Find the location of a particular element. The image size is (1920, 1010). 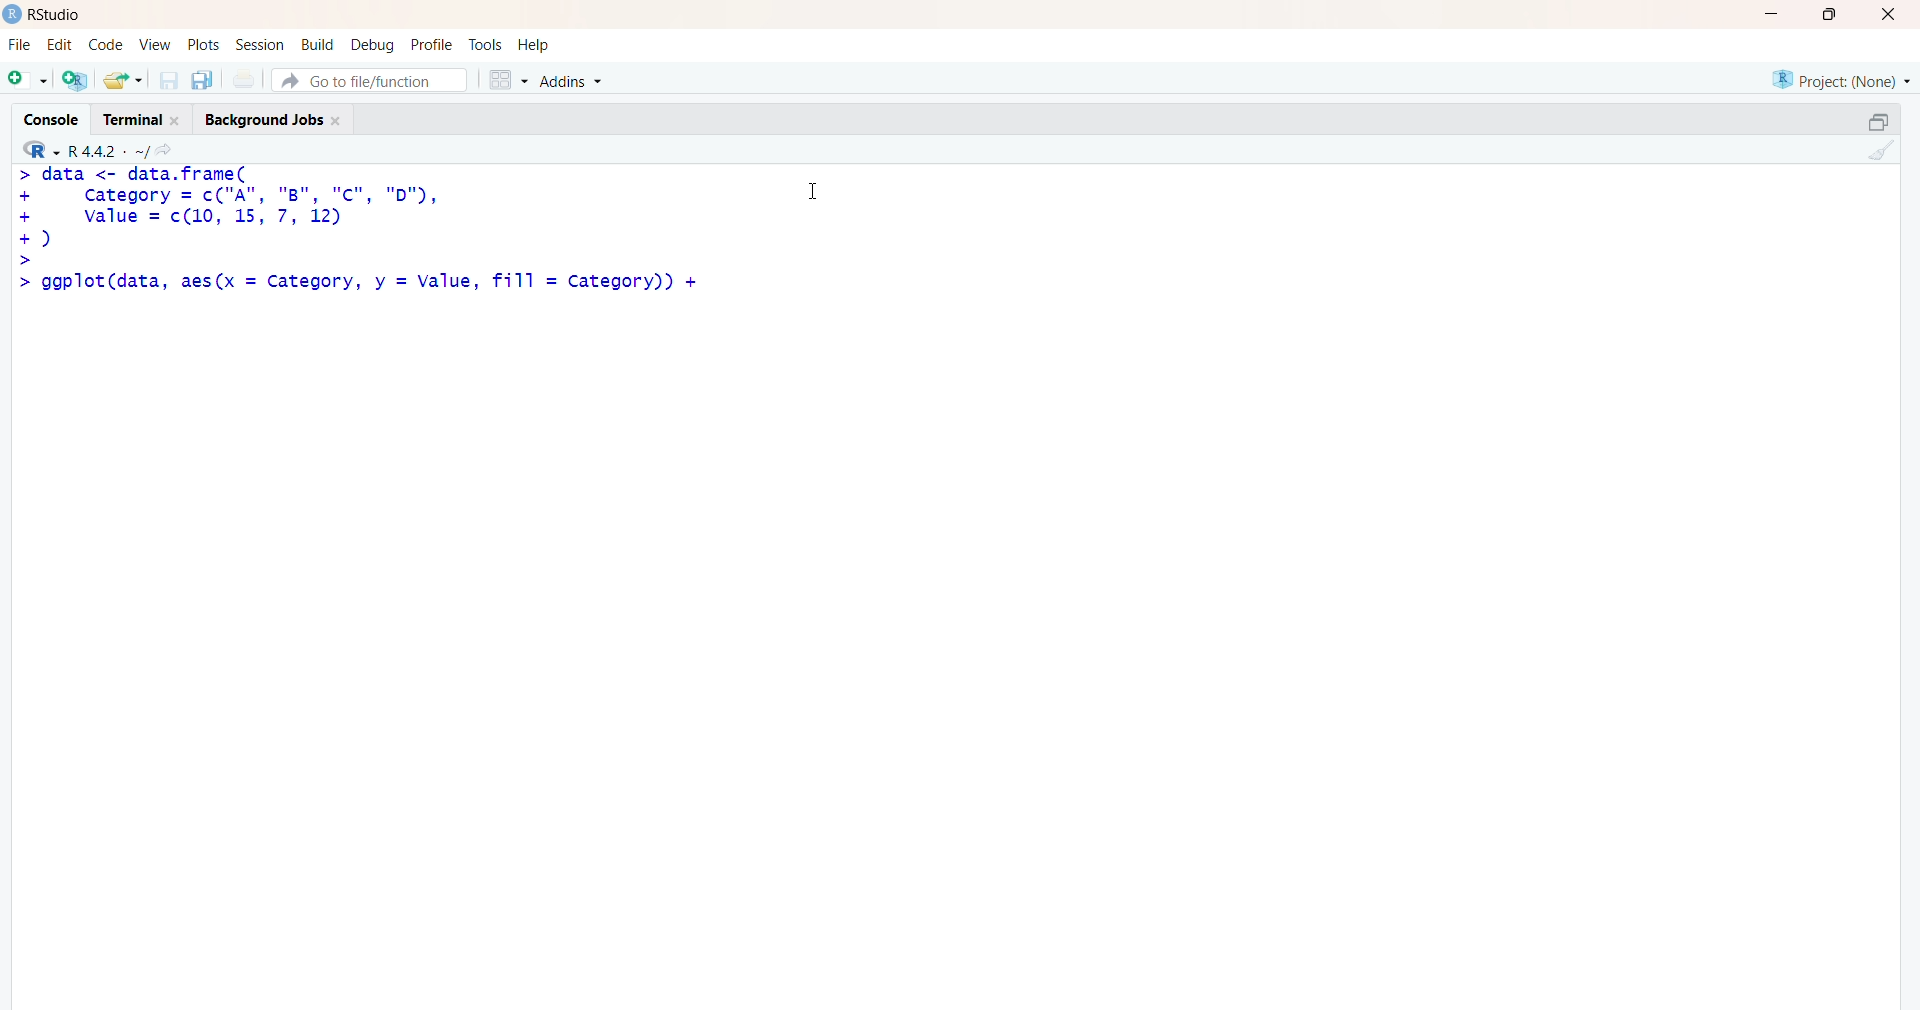

edit is located at coordinates (60, 45).